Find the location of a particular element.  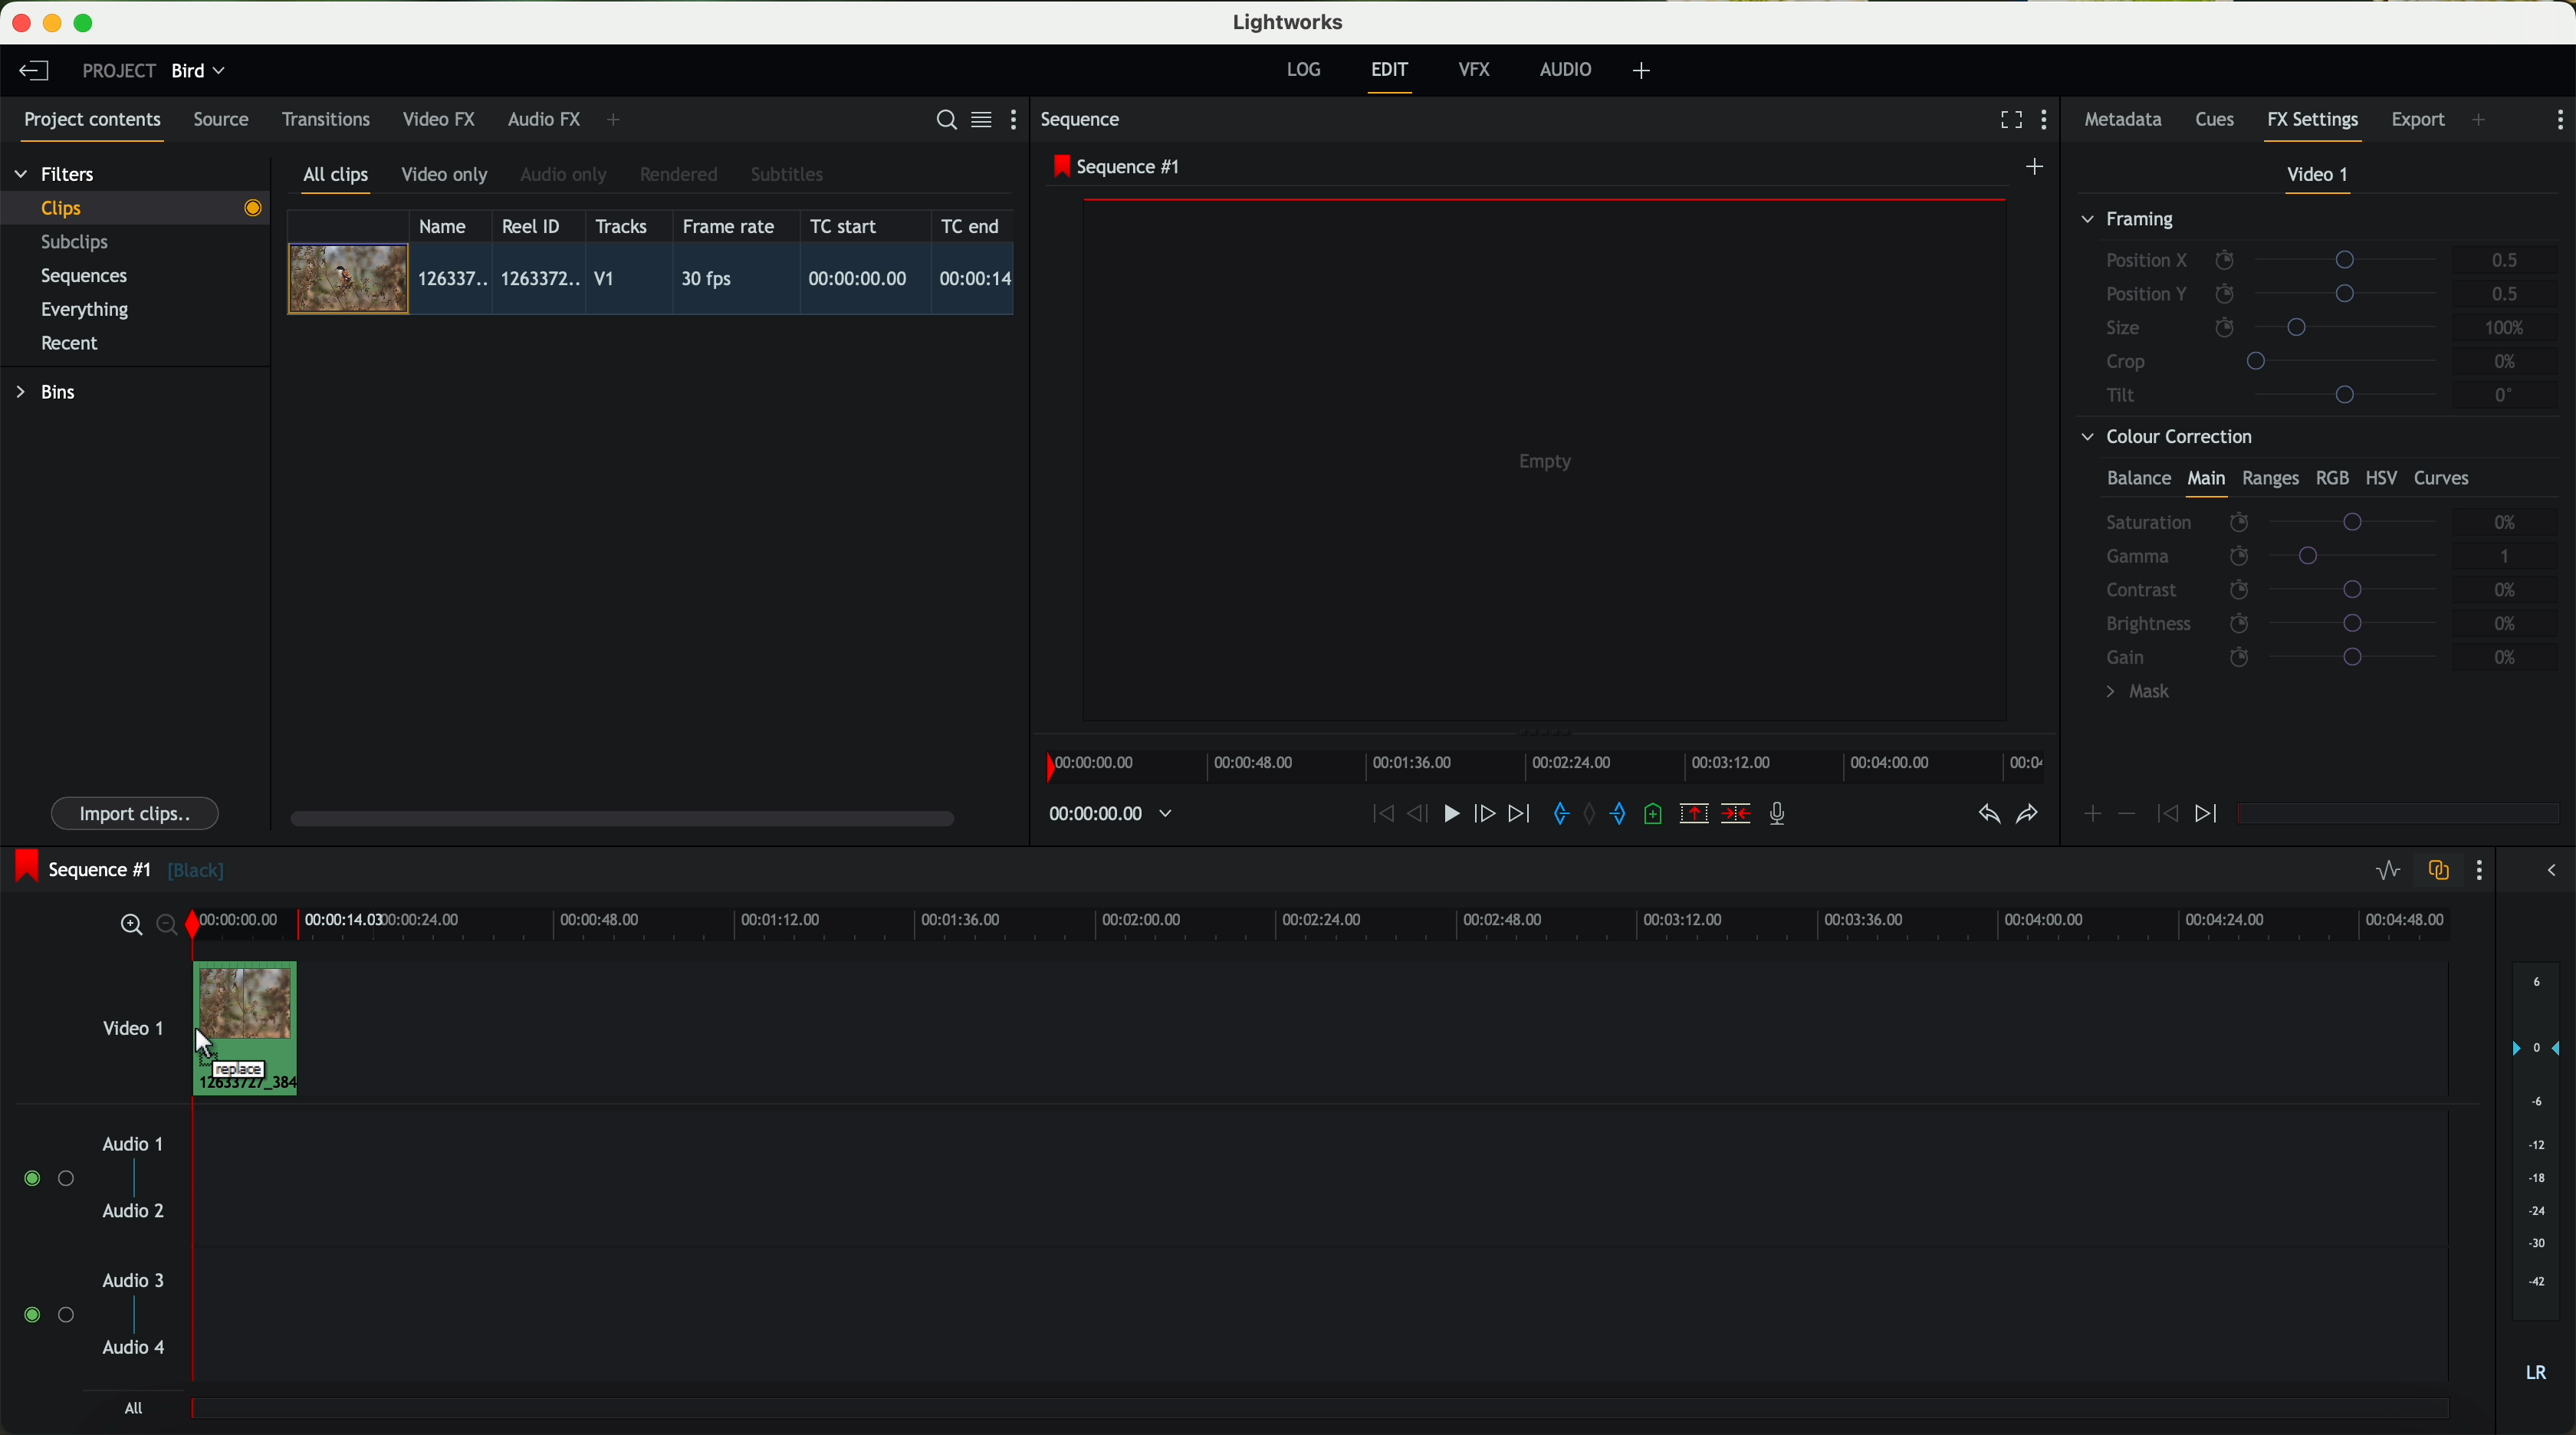

source is located at coordinates (221, 121).